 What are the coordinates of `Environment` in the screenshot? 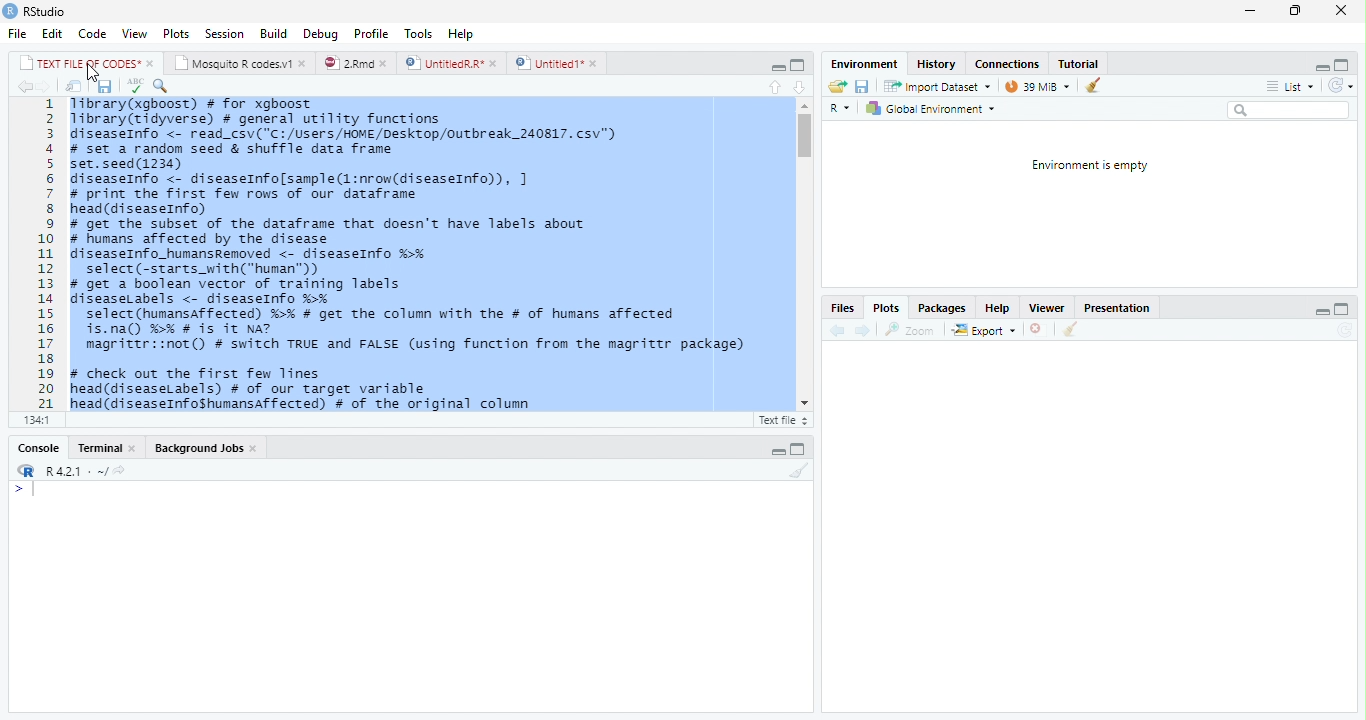 It's located at (859, 63).